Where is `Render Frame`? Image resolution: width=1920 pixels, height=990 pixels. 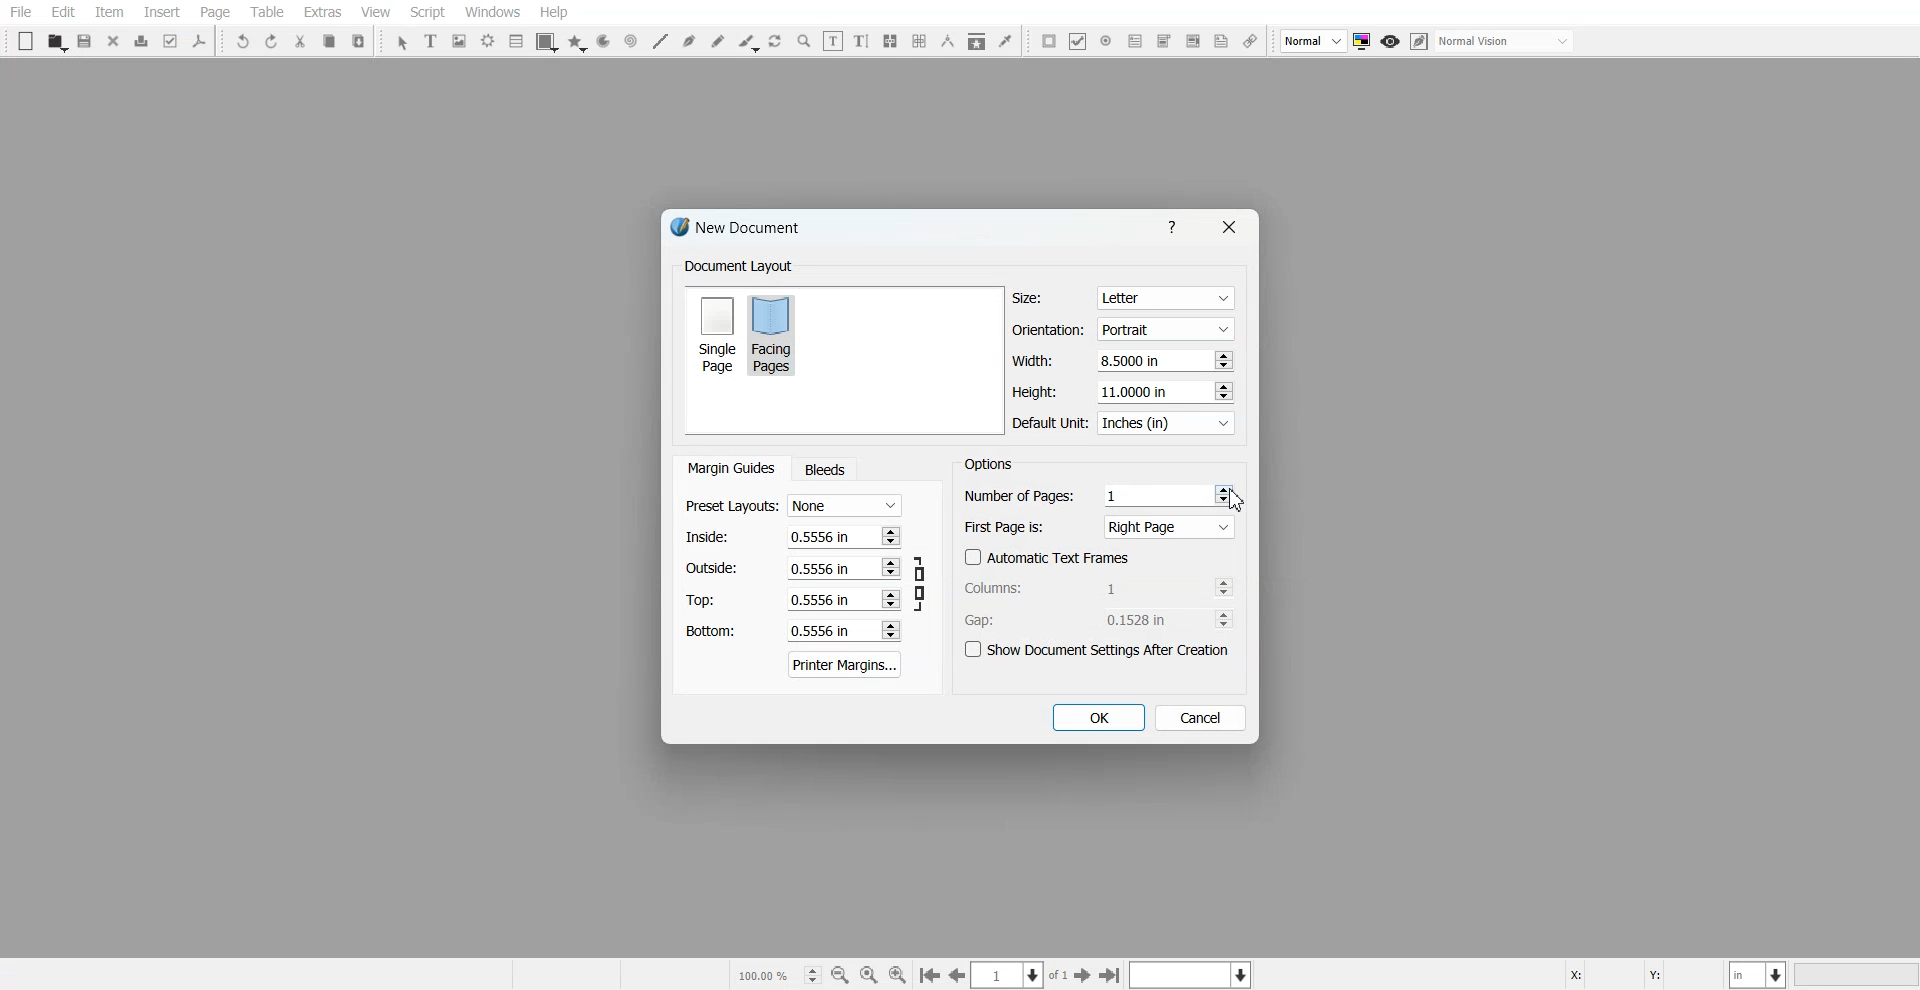
Render Frame is located at coordinates (488, 41).